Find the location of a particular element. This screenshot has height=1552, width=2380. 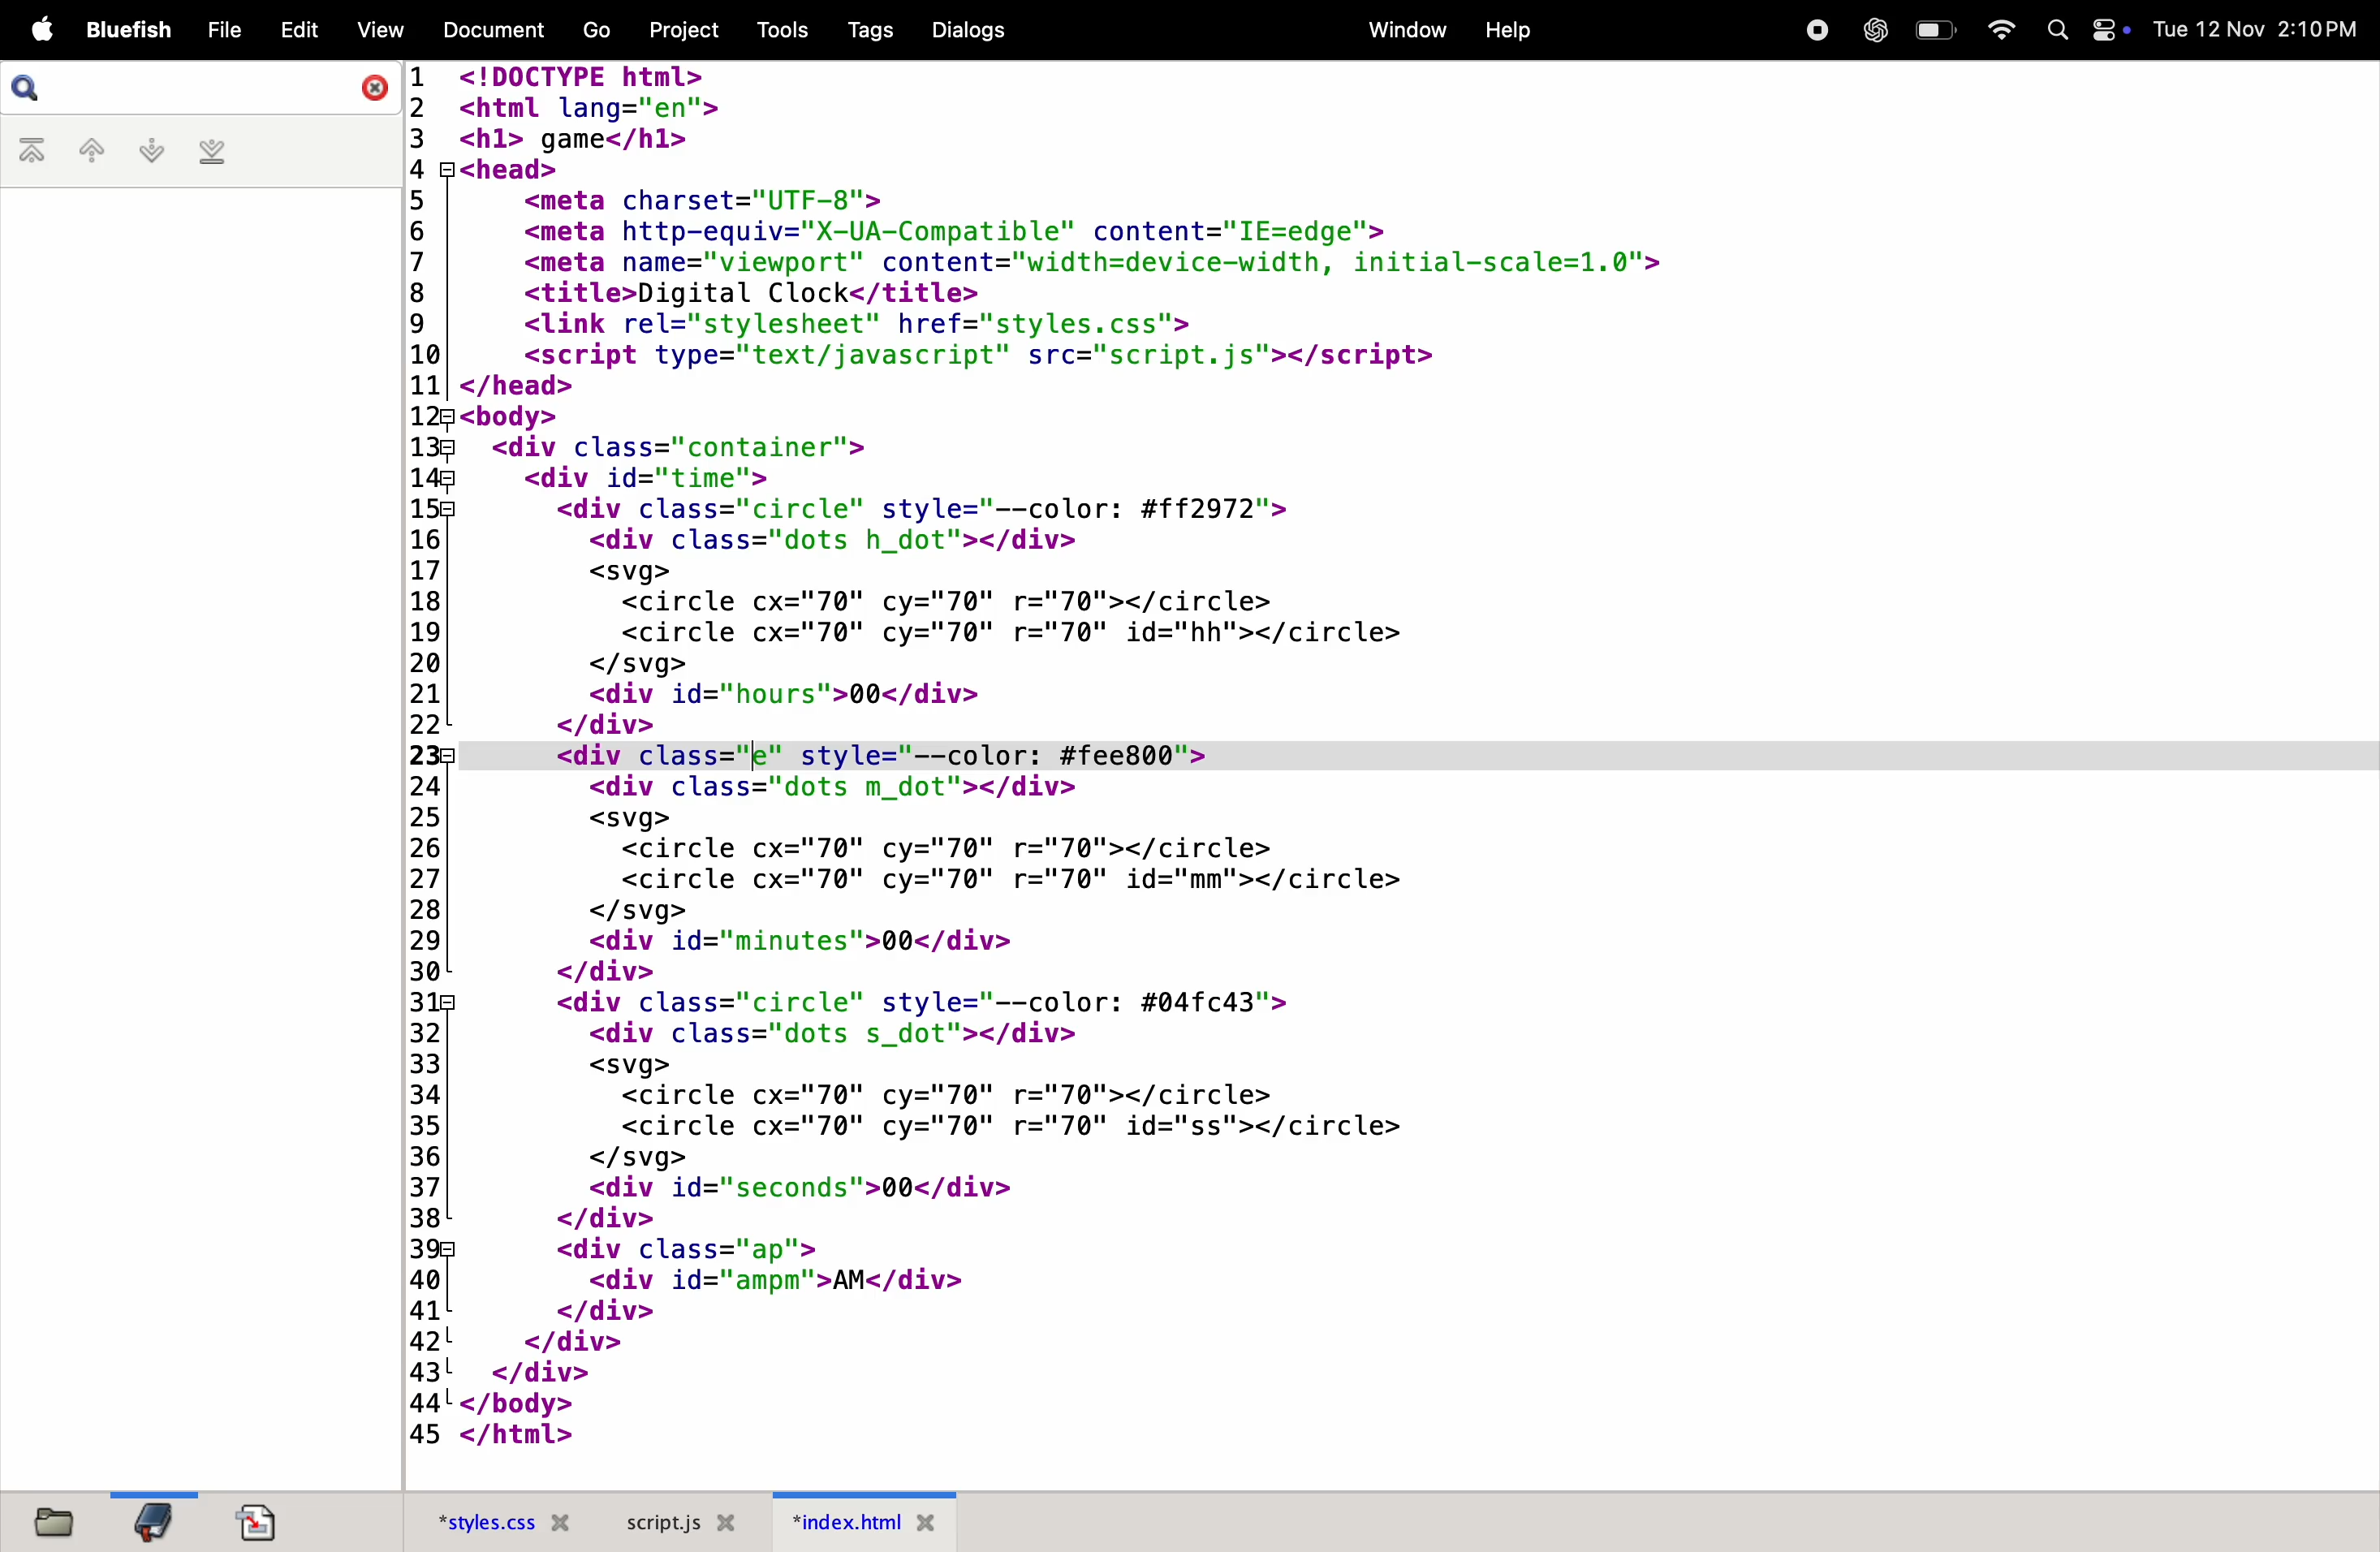

Line 23 code is located at coordinates (1179, 753).